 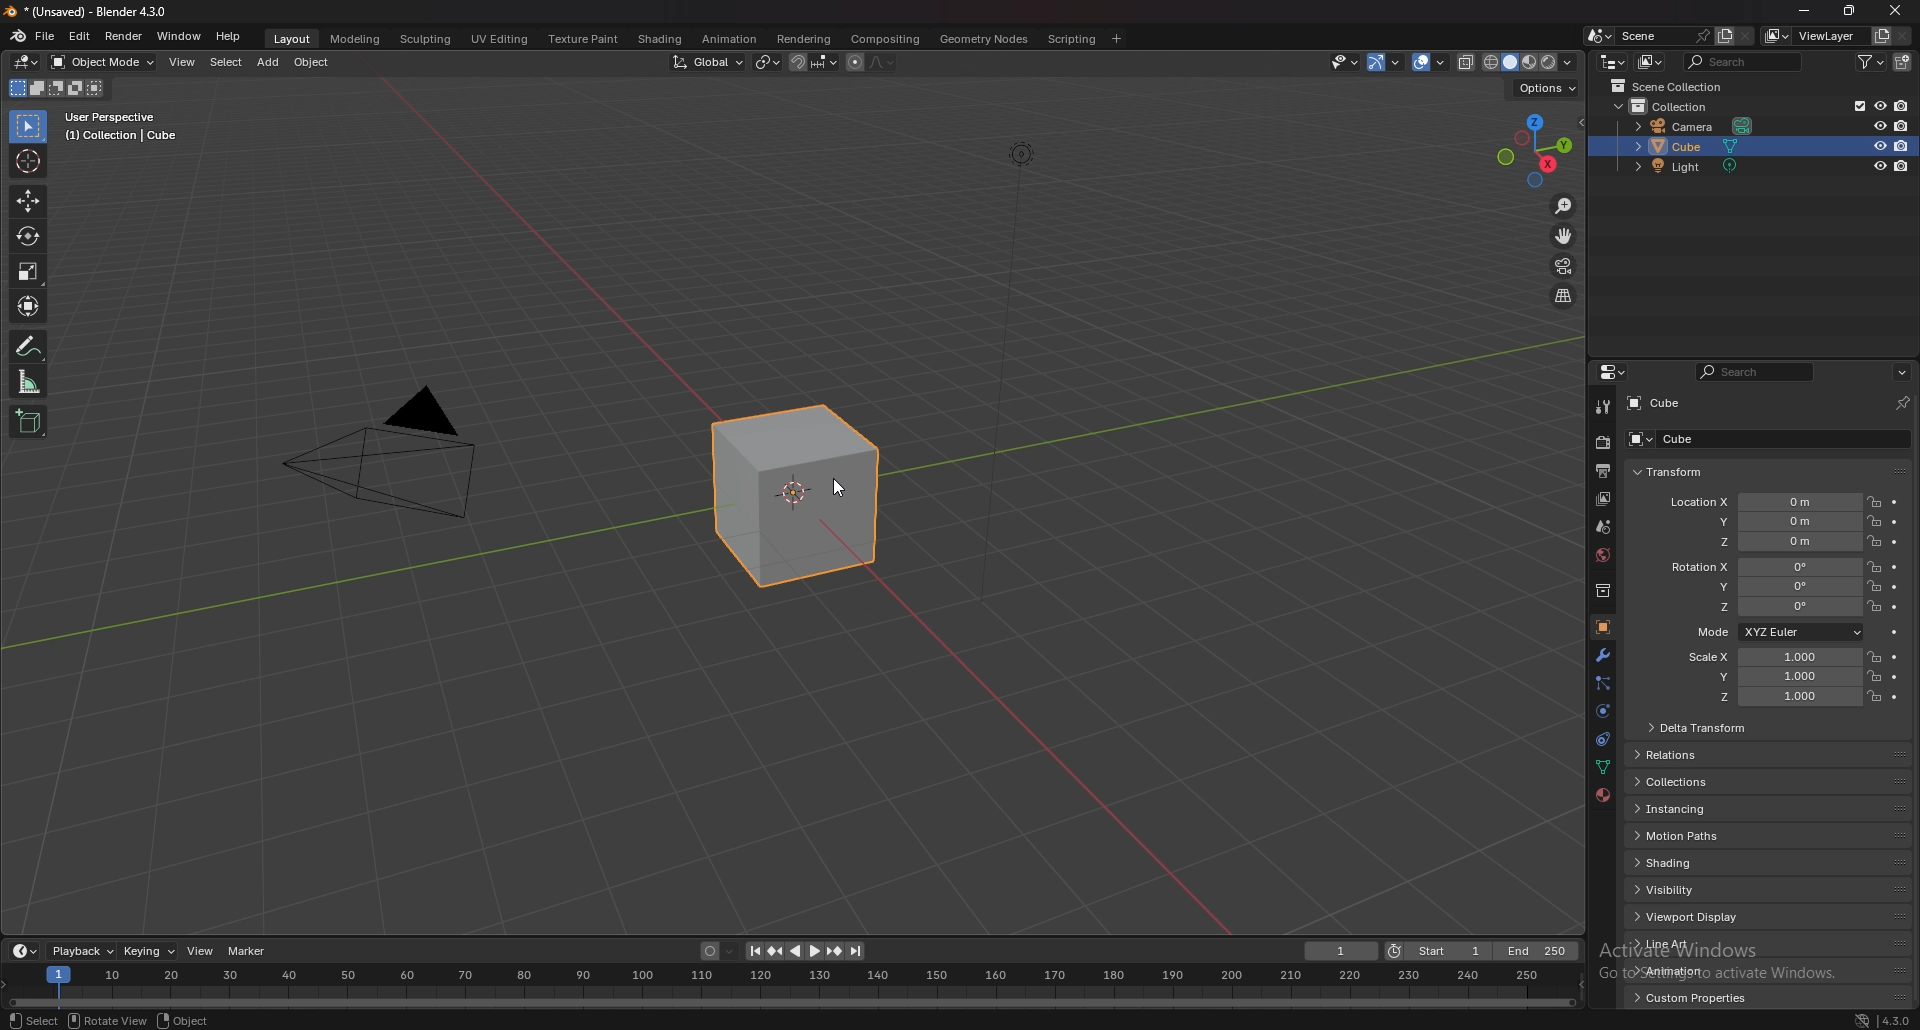 I want to click on current frame, so click(x=1339, y=951).